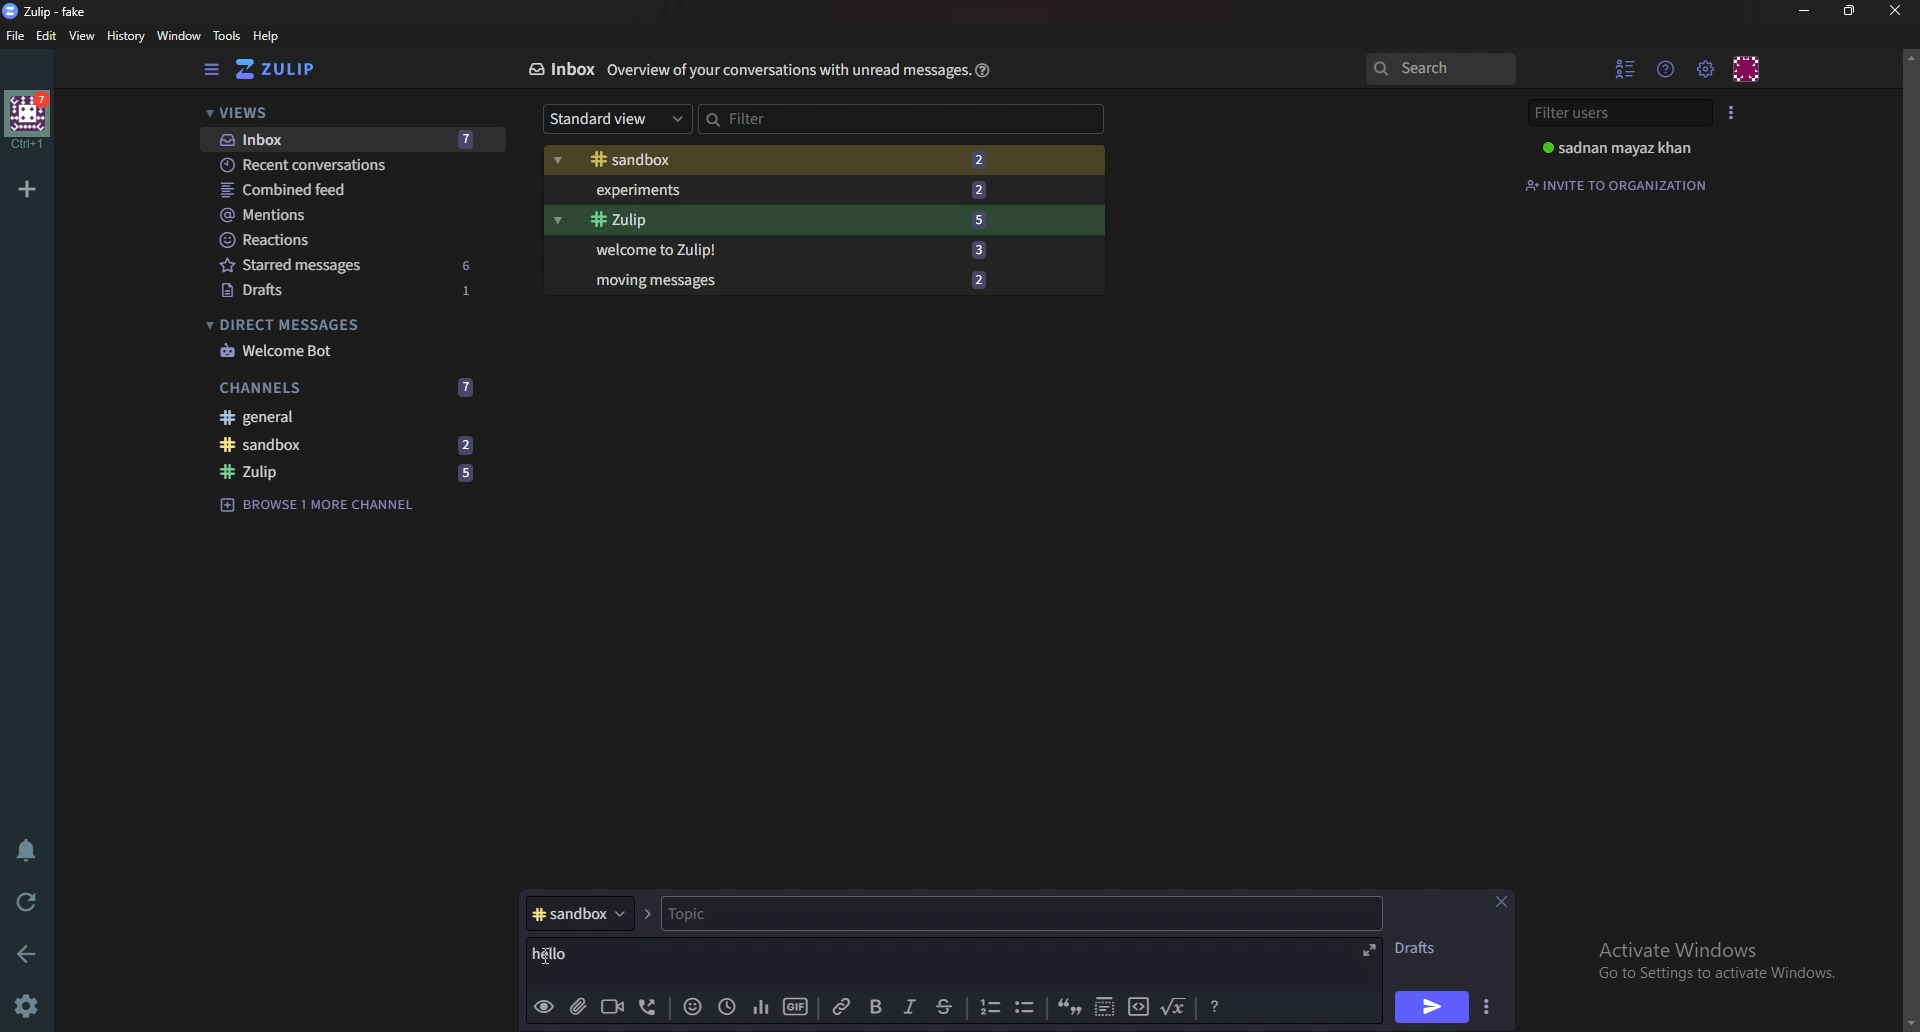 Image resolution: width=1920 pixels, height=1032 pixels. What do you see at coordinates (763, 1007) in the screenshot?
I see `poll` at bounding box center [763, 1007].